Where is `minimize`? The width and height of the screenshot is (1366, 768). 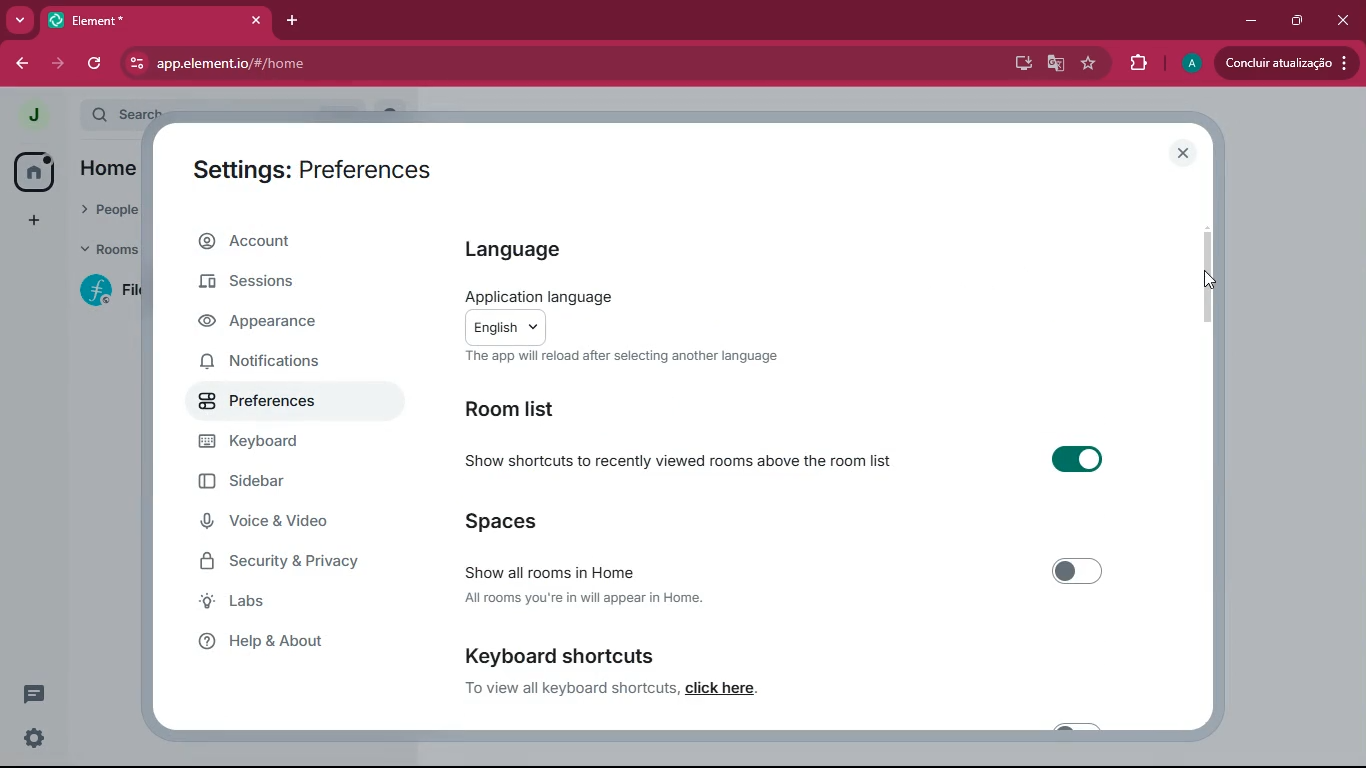 minimize is located at coordinates (1252, 20).